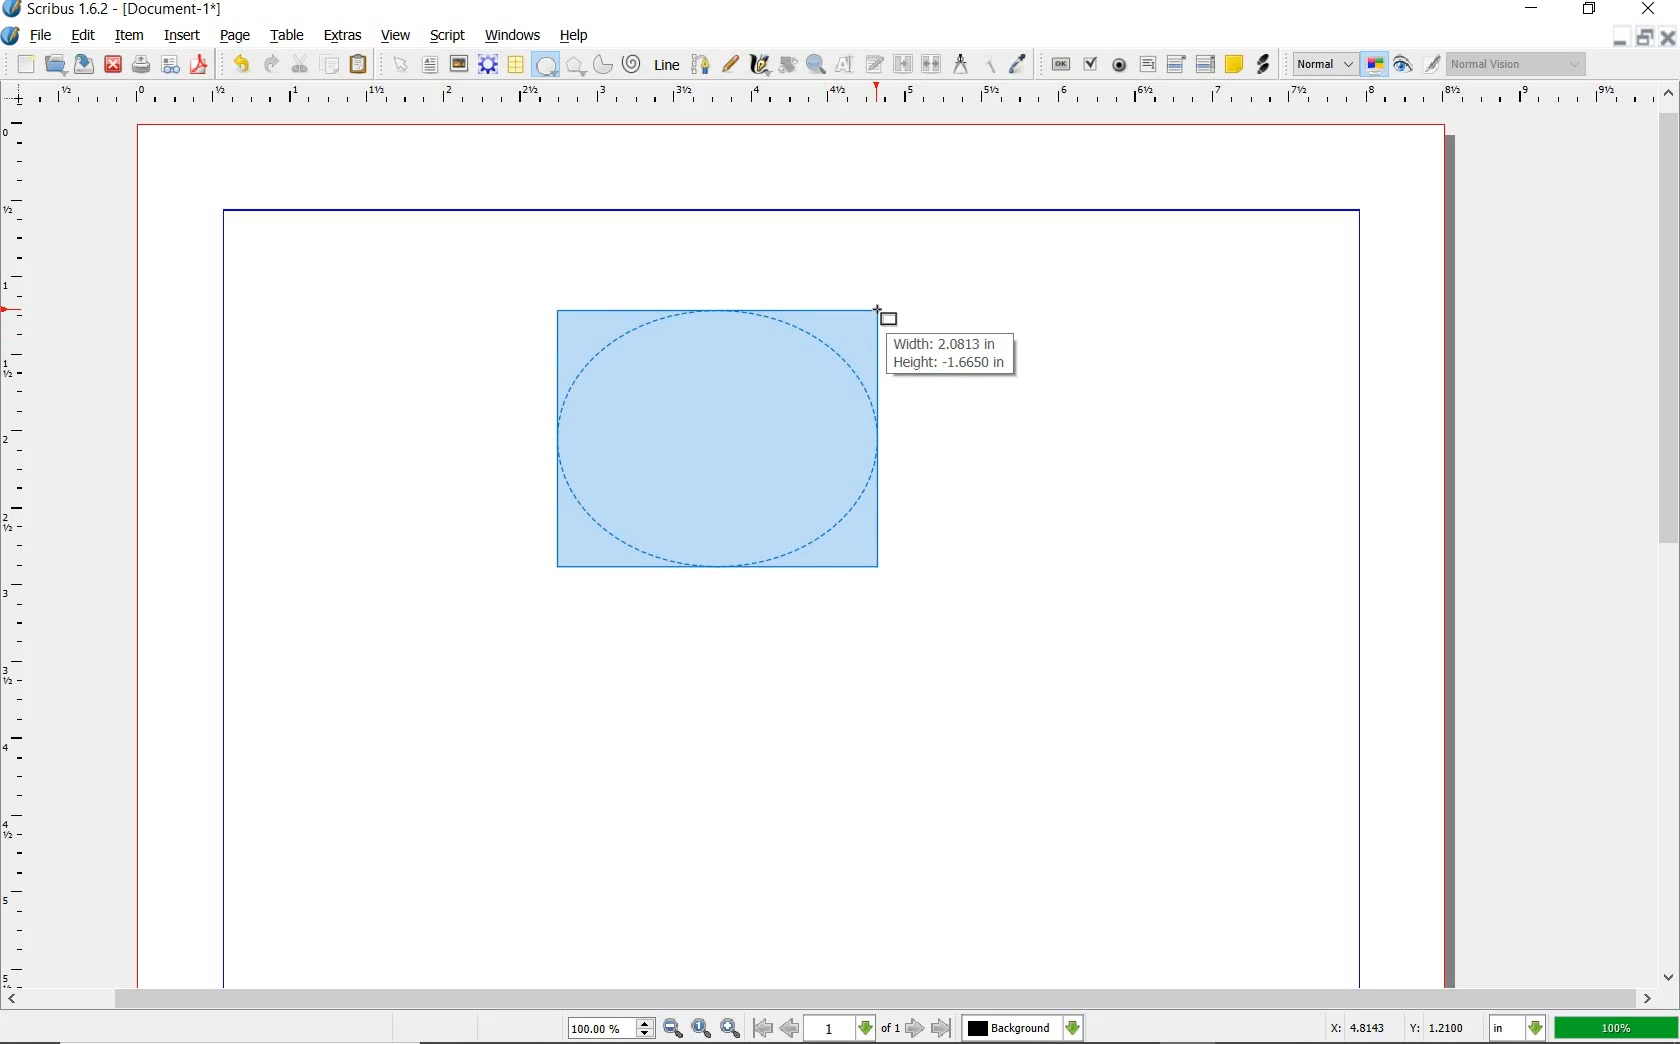 Image resolution: width=1680 pixels, height=1044 pixels. I want to click on CLOSE, so click(1668, 38).